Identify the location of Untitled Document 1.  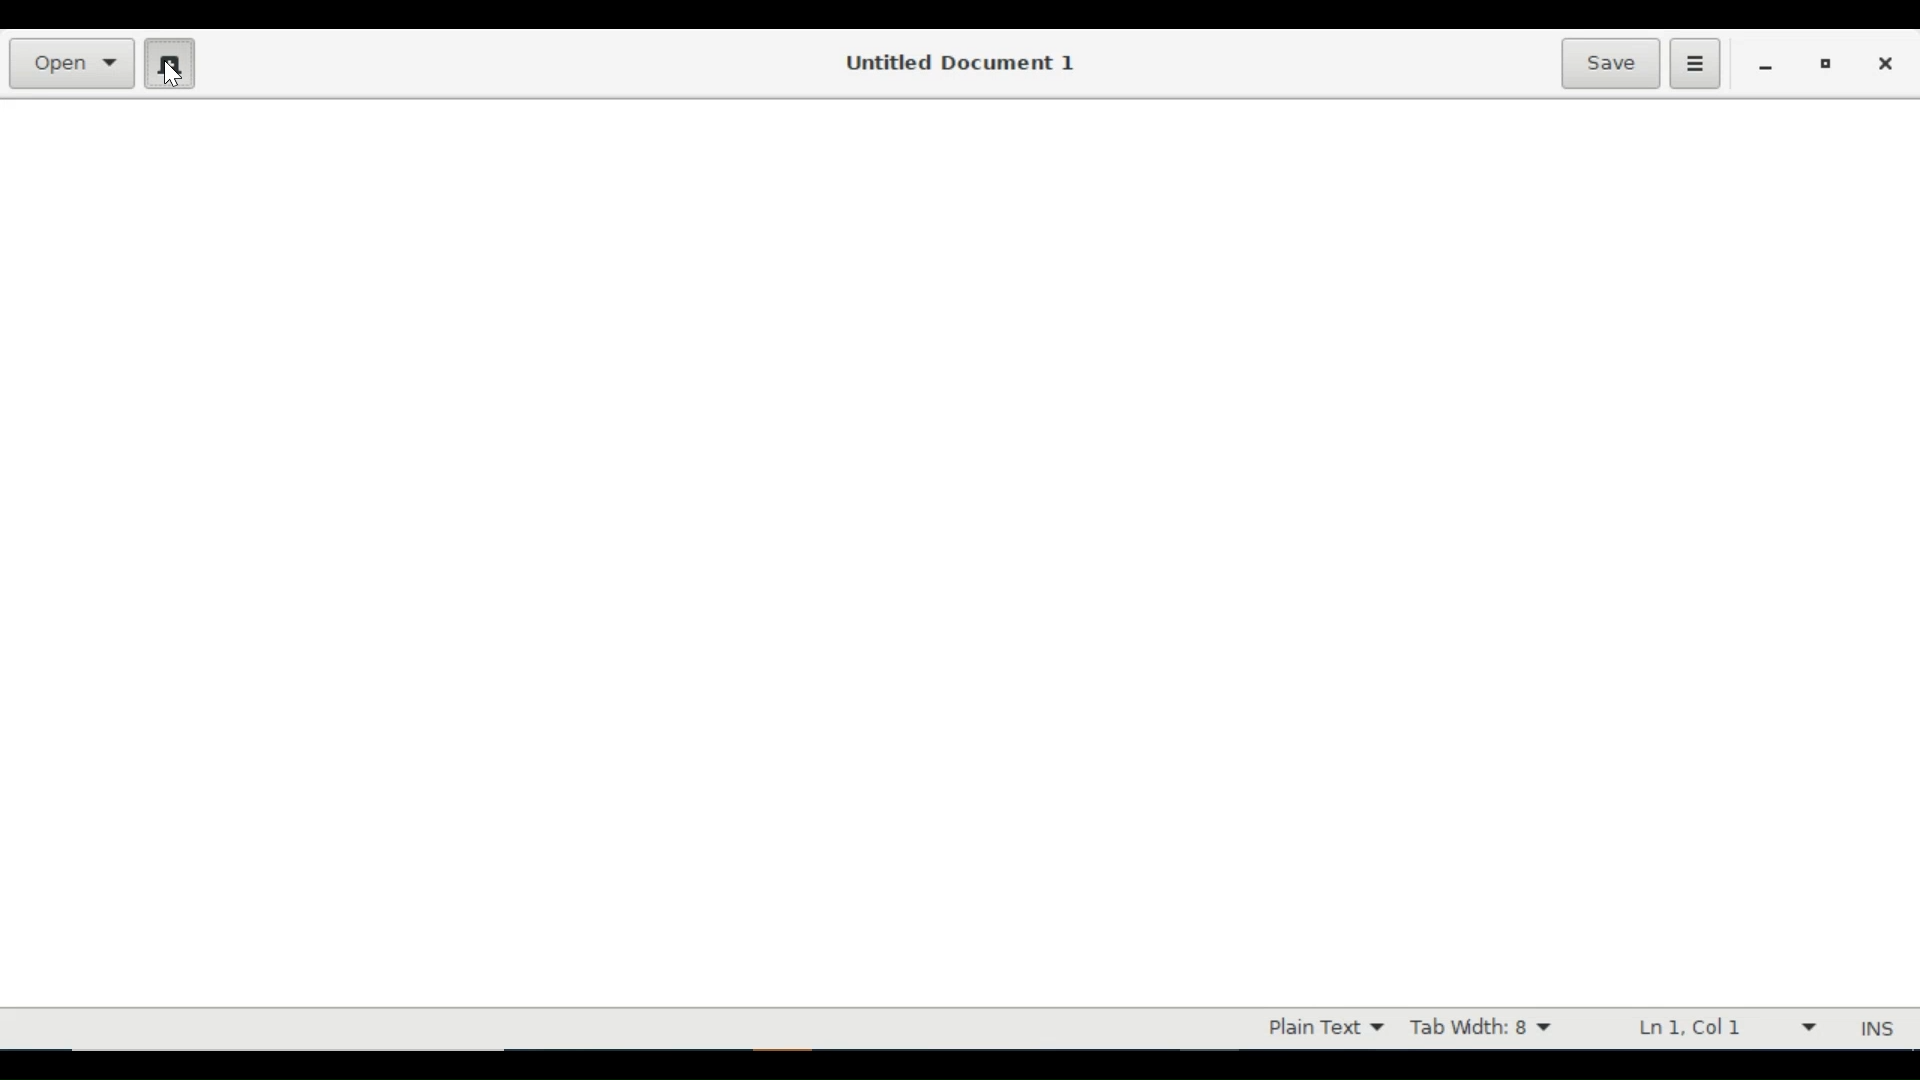
(964, 62).